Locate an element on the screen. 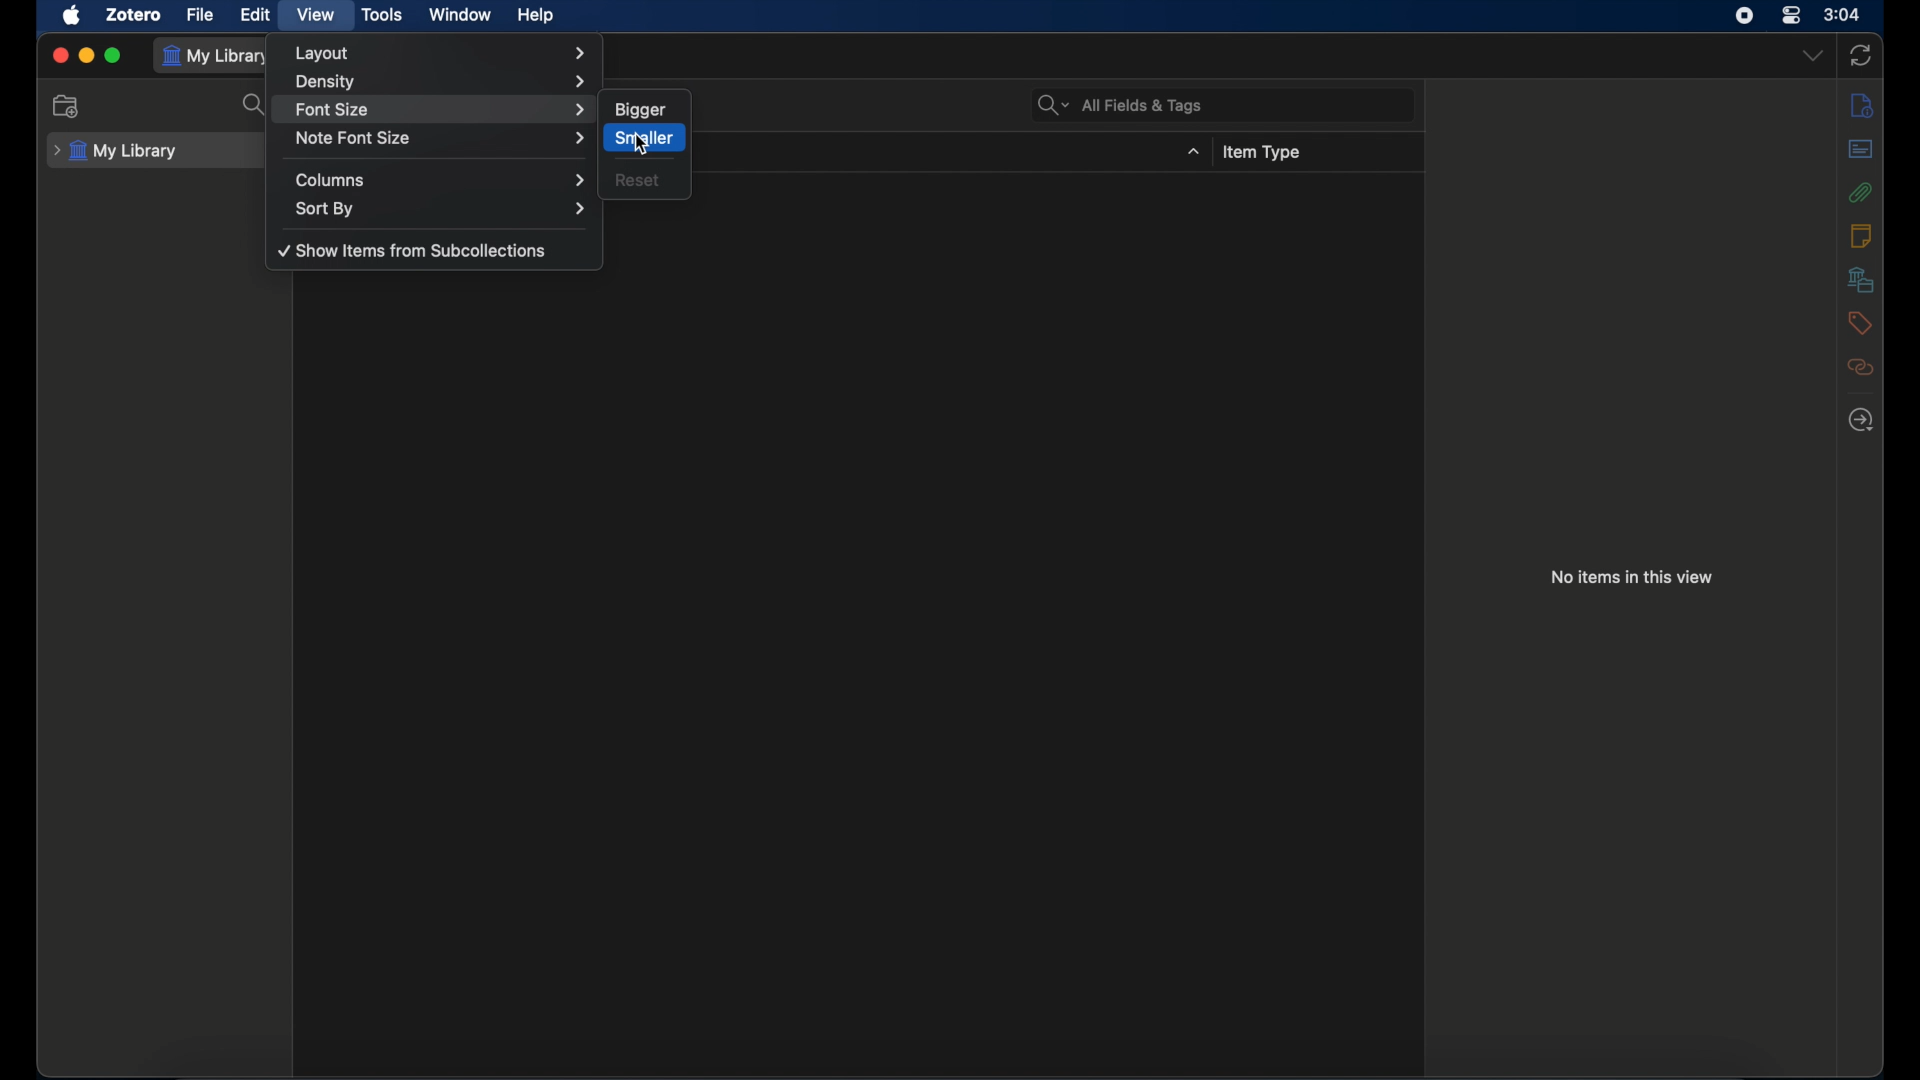 The height and width of the screenshot is (1080, 1920). zotero is located at coordinates (136, 15).